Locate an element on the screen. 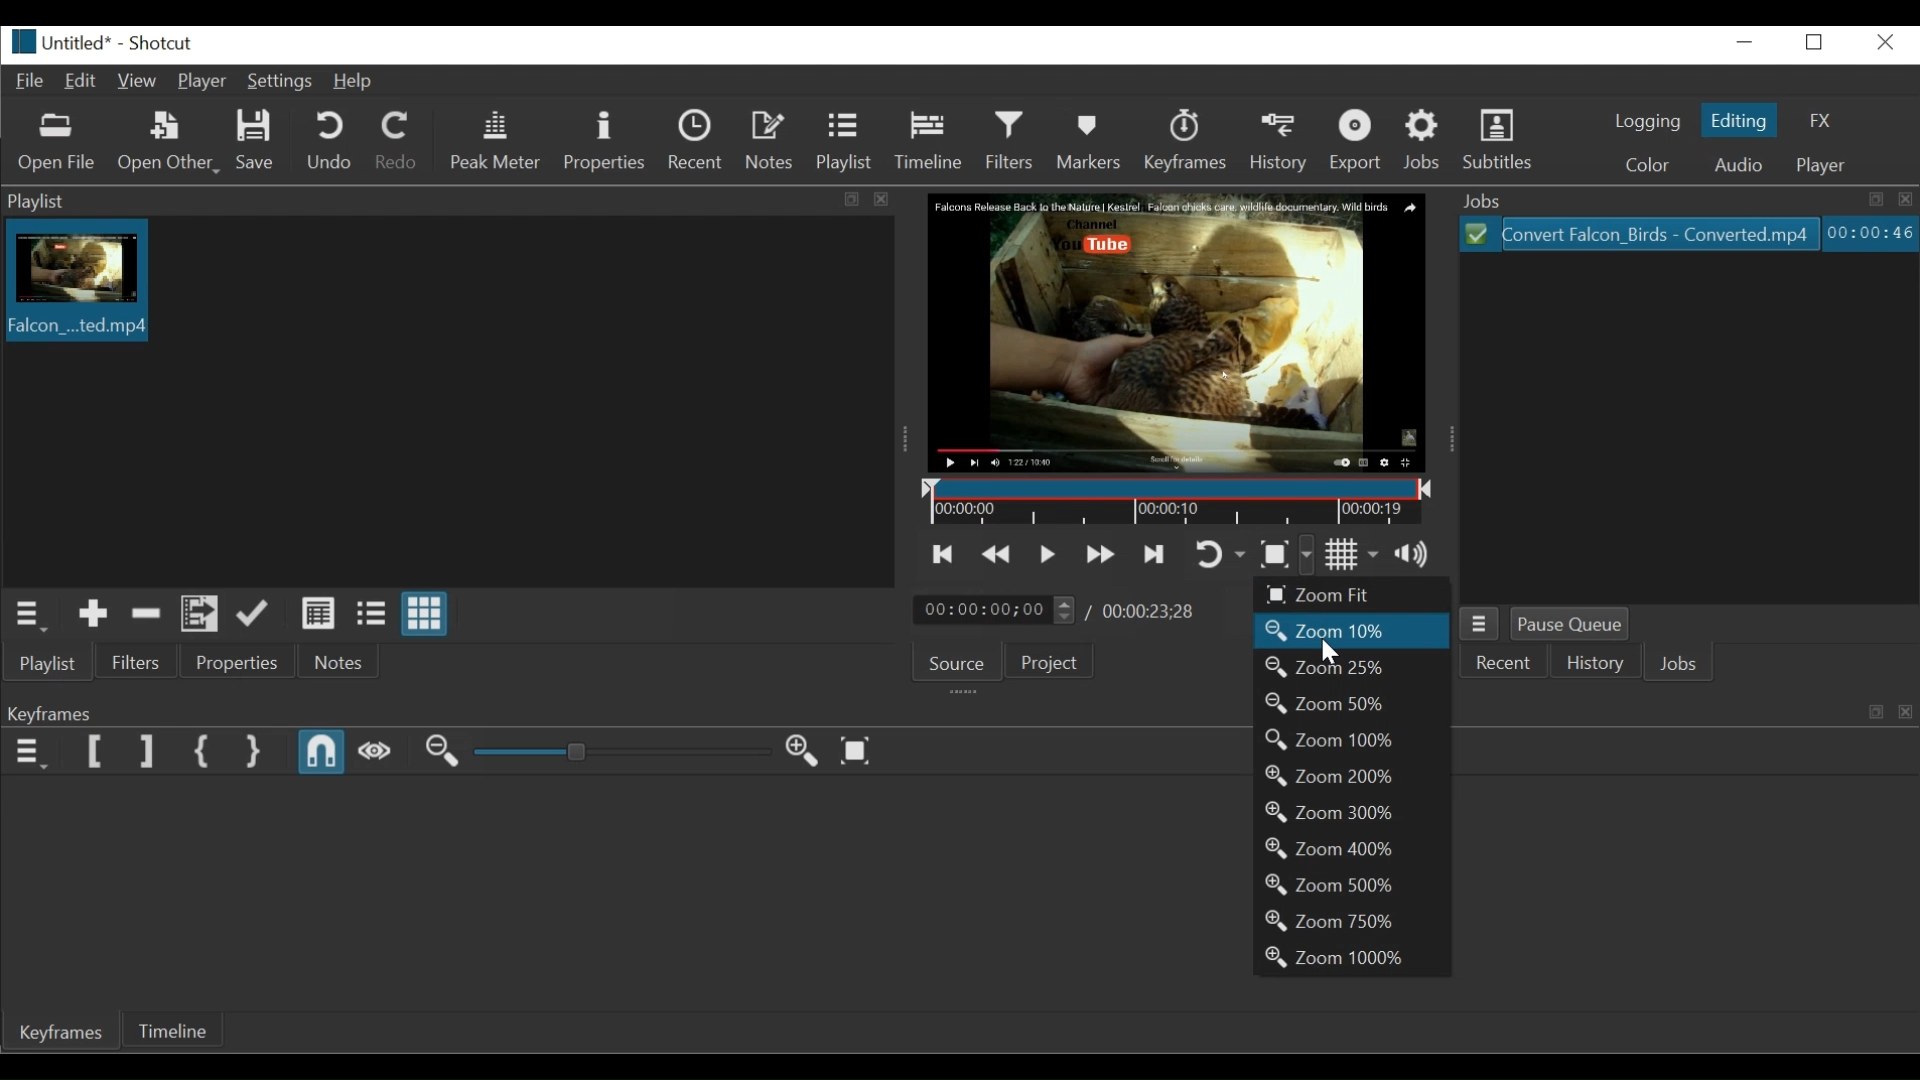 The height and width of the screenshot is (1080, 1920). Jobs Menu is located at coordinates (1479, 624).